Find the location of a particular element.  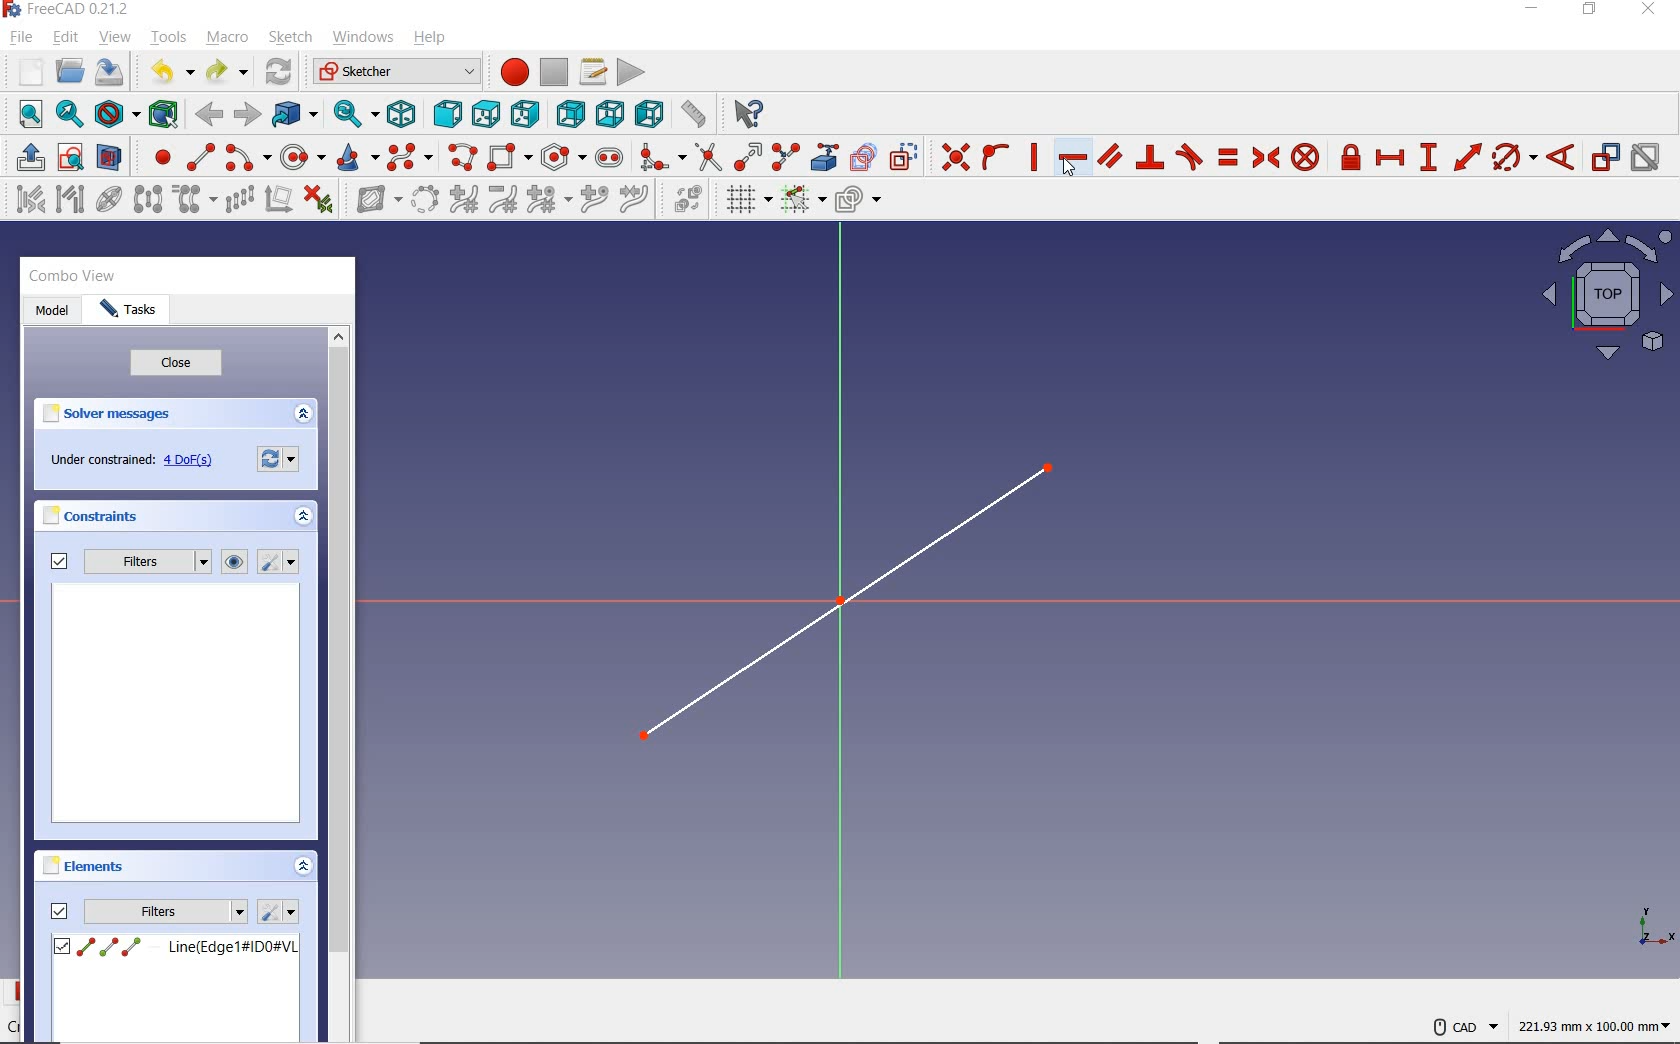

SPLIT EDGE is located at coordinates (787, 154).